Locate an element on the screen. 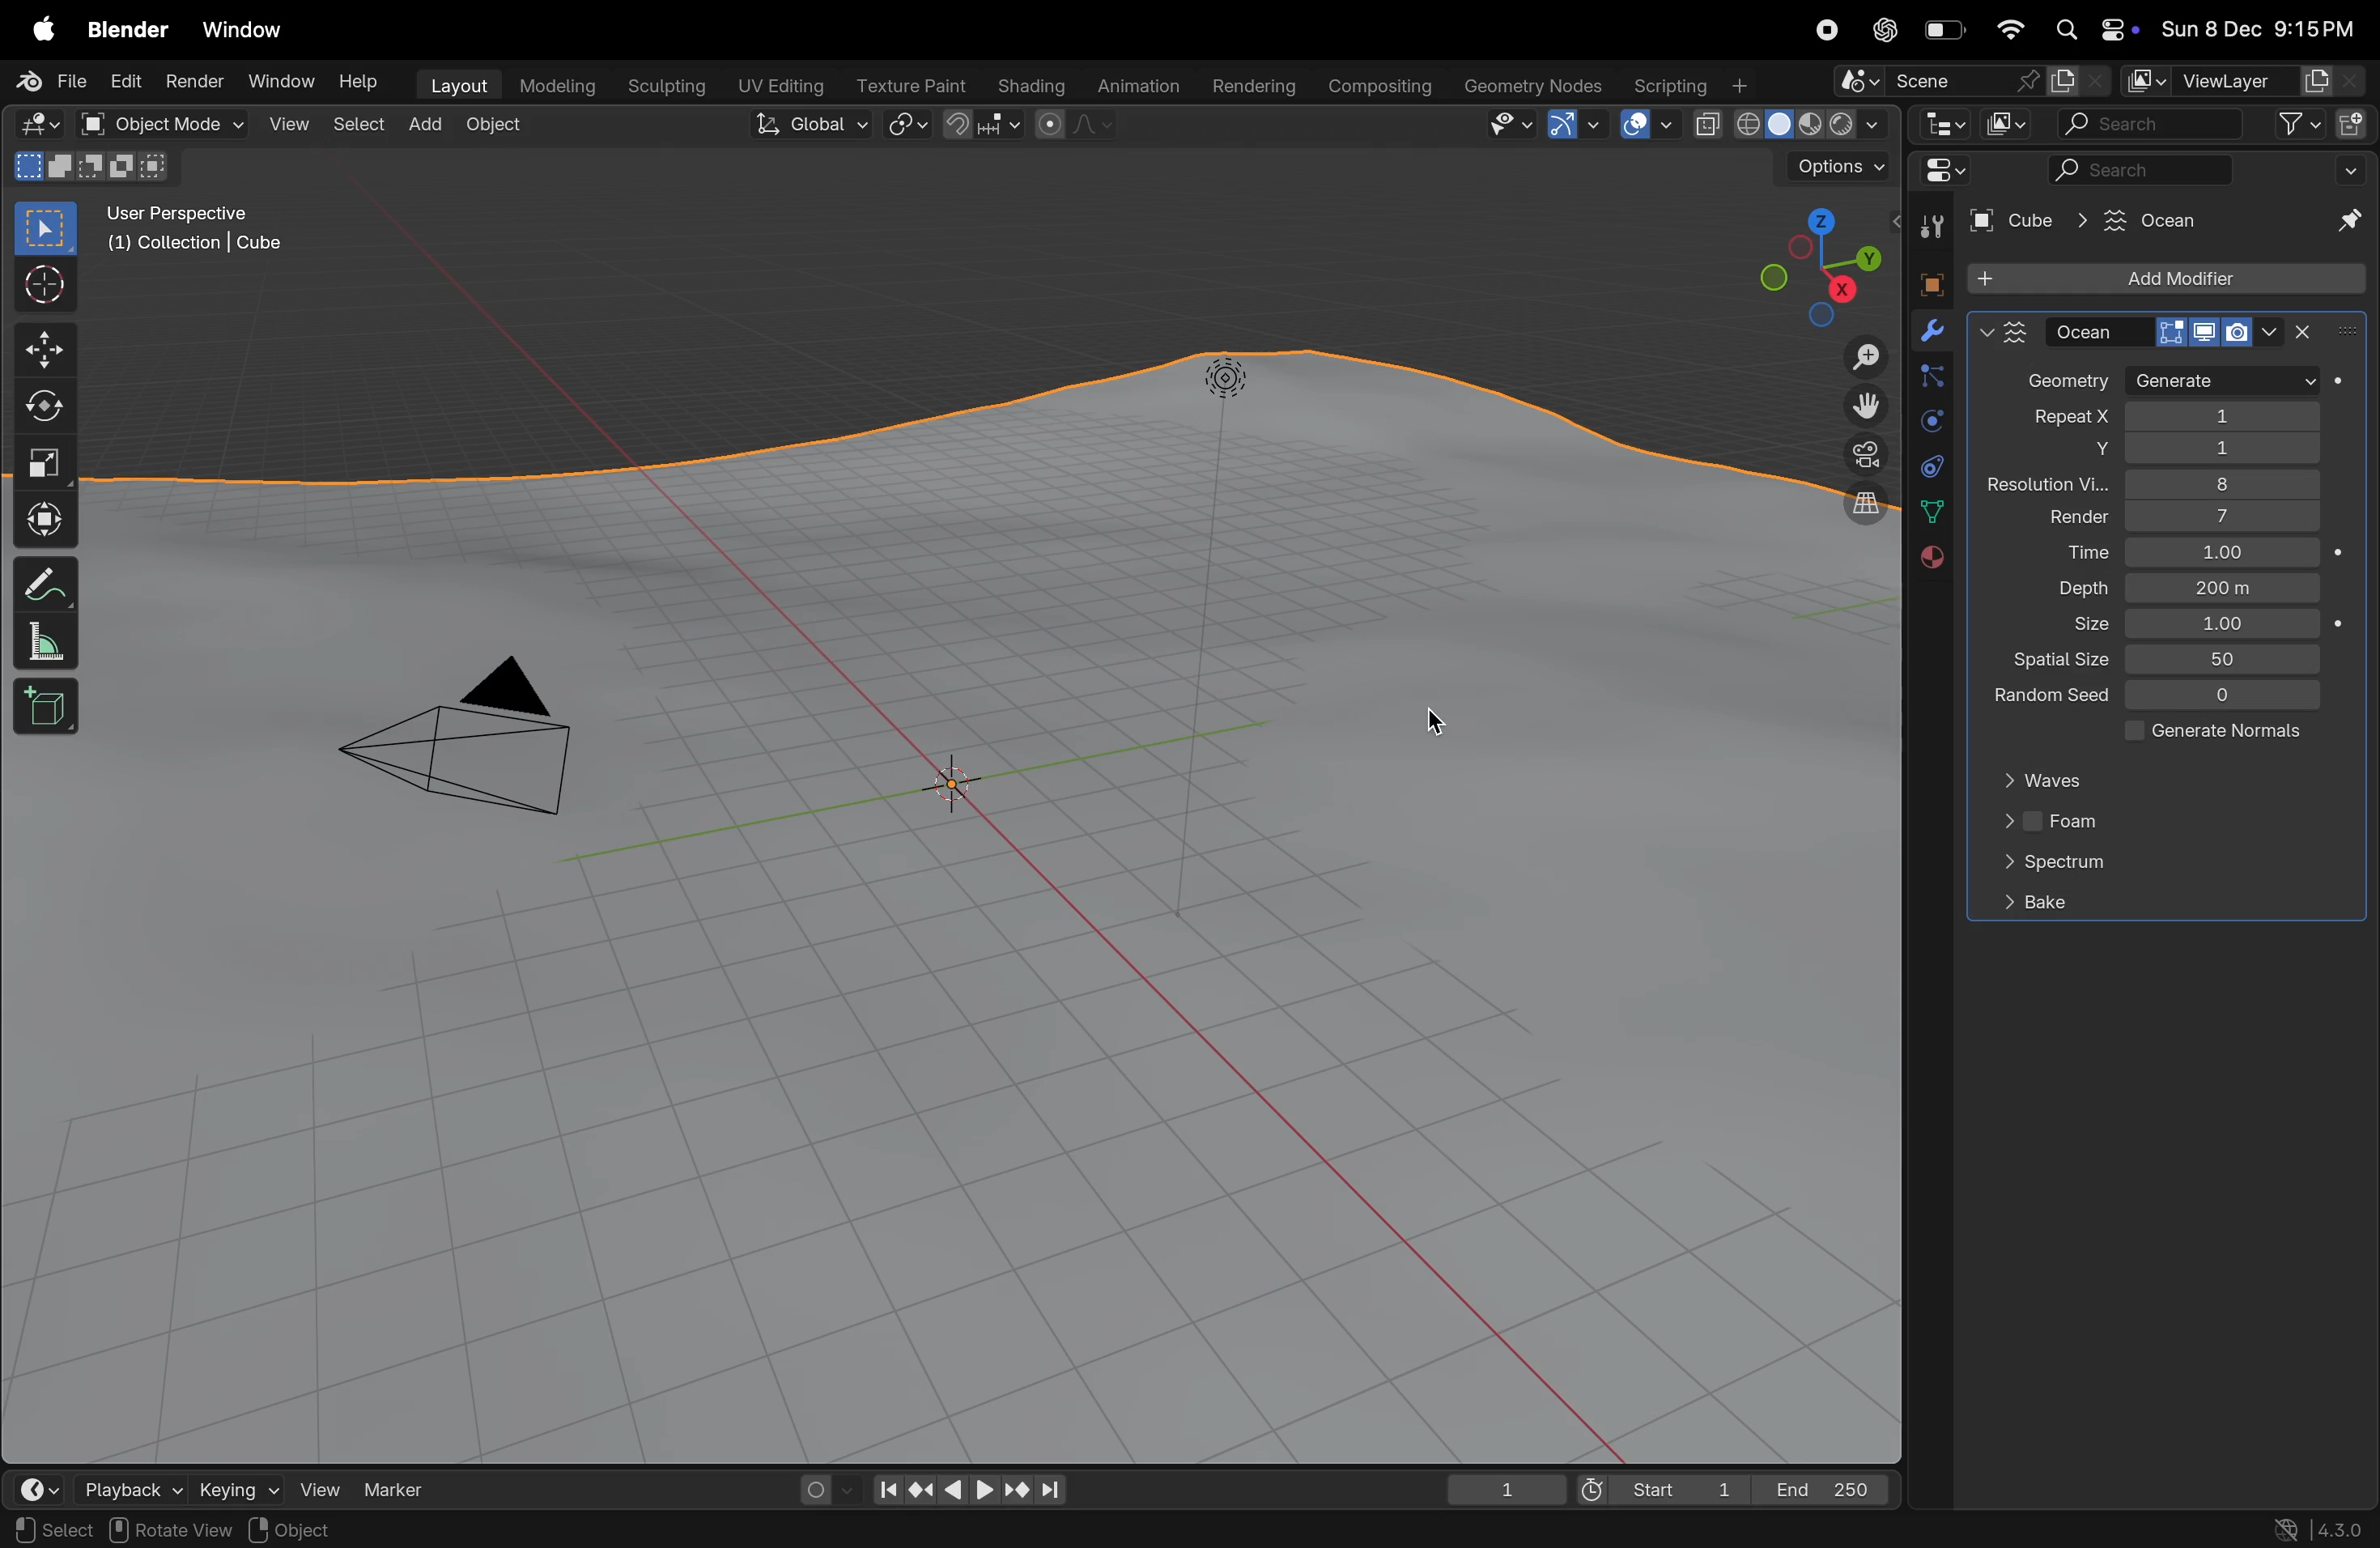  render is located at coordinates (192, 81).